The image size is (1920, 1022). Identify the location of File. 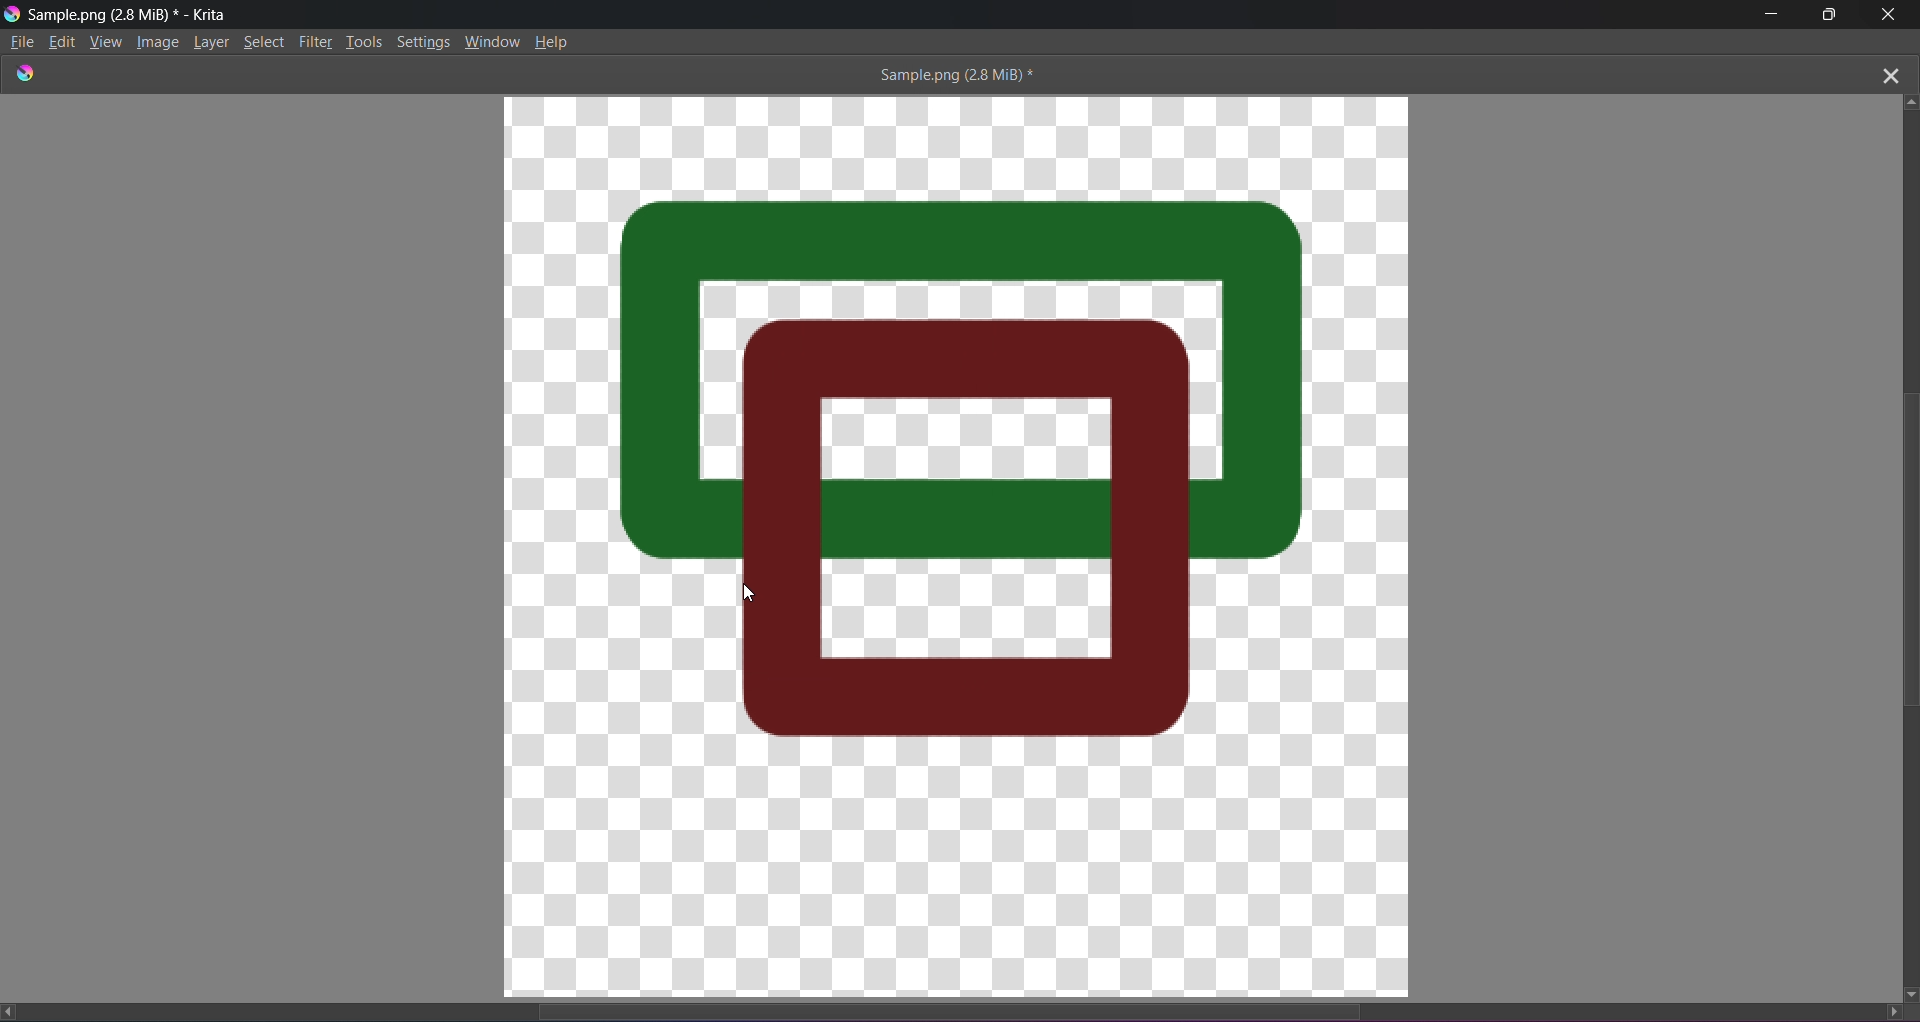
(21, 42).